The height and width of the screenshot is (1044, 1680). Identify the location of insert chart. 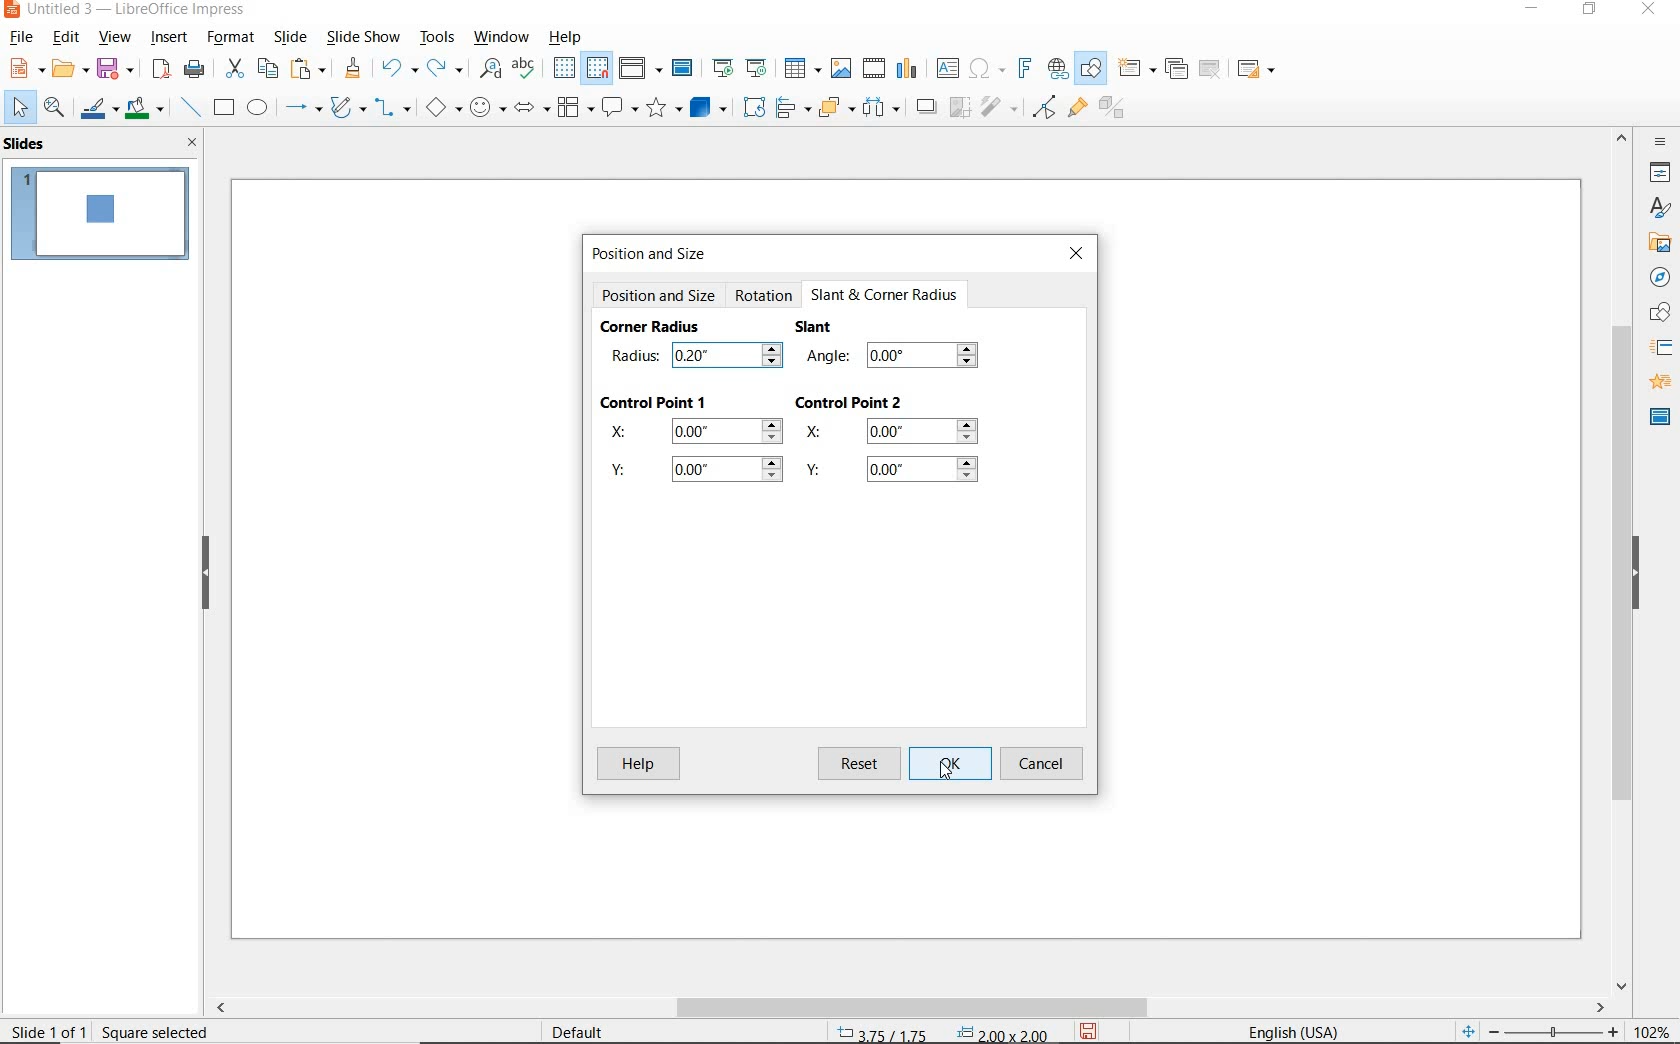
(910, 69).